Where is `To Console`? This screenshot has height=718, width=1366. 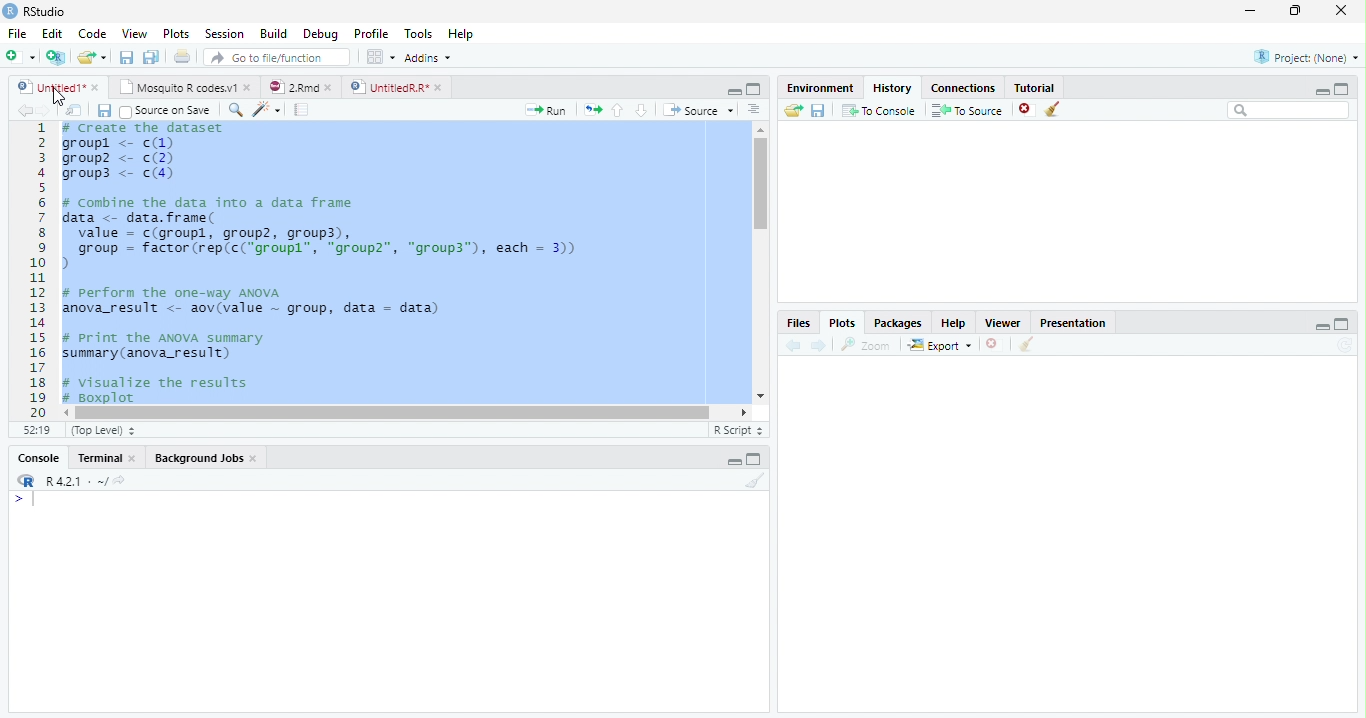
To Console is located at coordinates (879, 110).